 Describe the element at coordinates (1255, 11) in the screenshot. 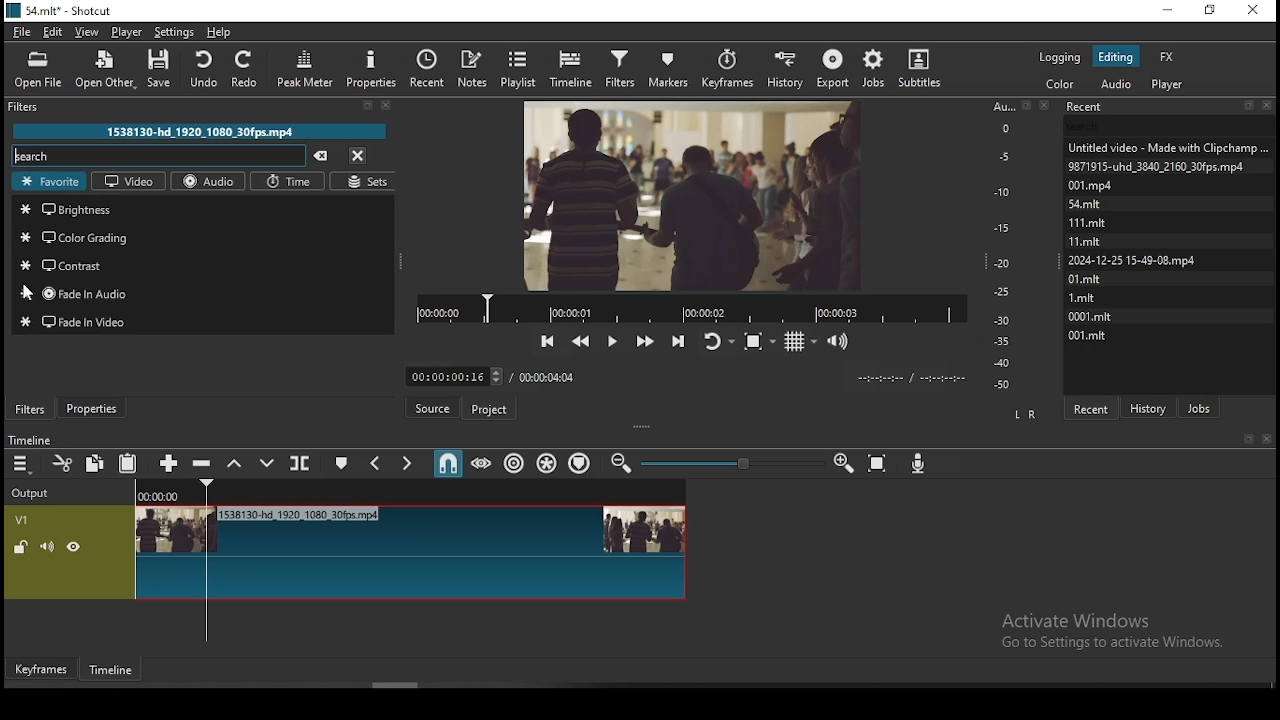

I see `close window` at that location.